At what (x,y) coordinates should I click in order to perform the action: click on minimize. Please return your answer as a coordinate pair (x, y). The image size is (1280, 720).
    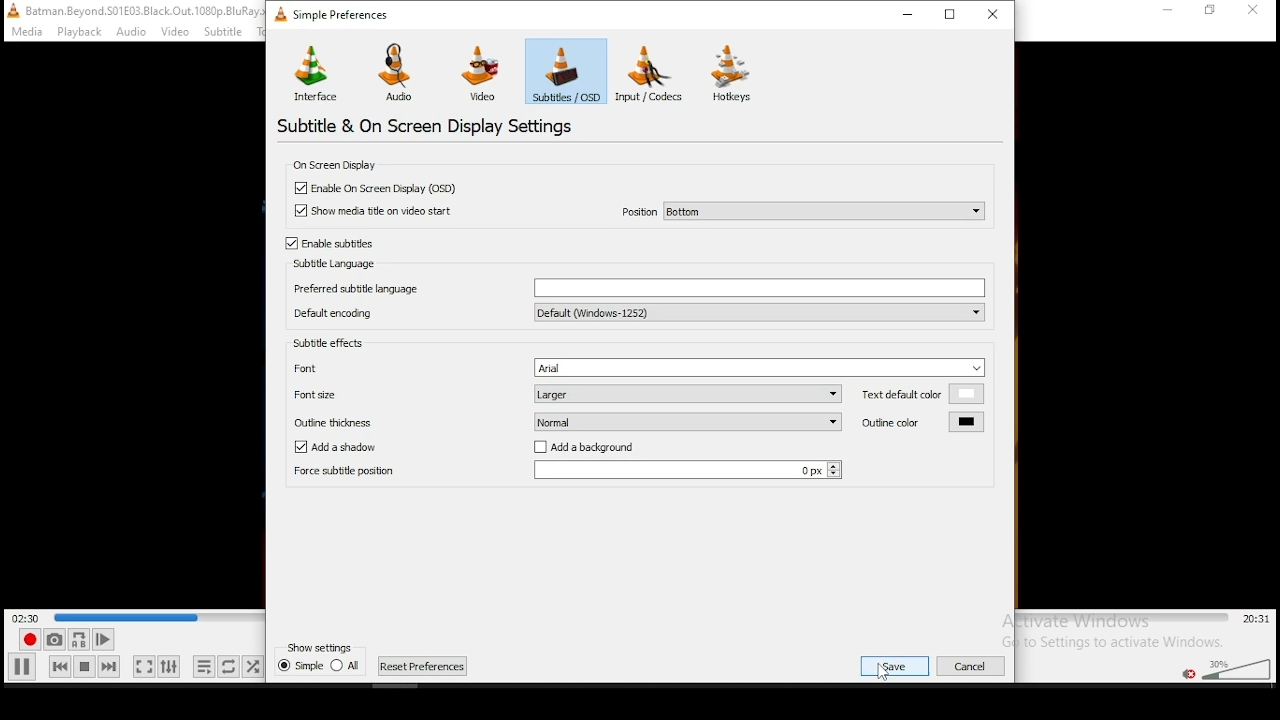
    Looking at the image, I should click on (907, 13).